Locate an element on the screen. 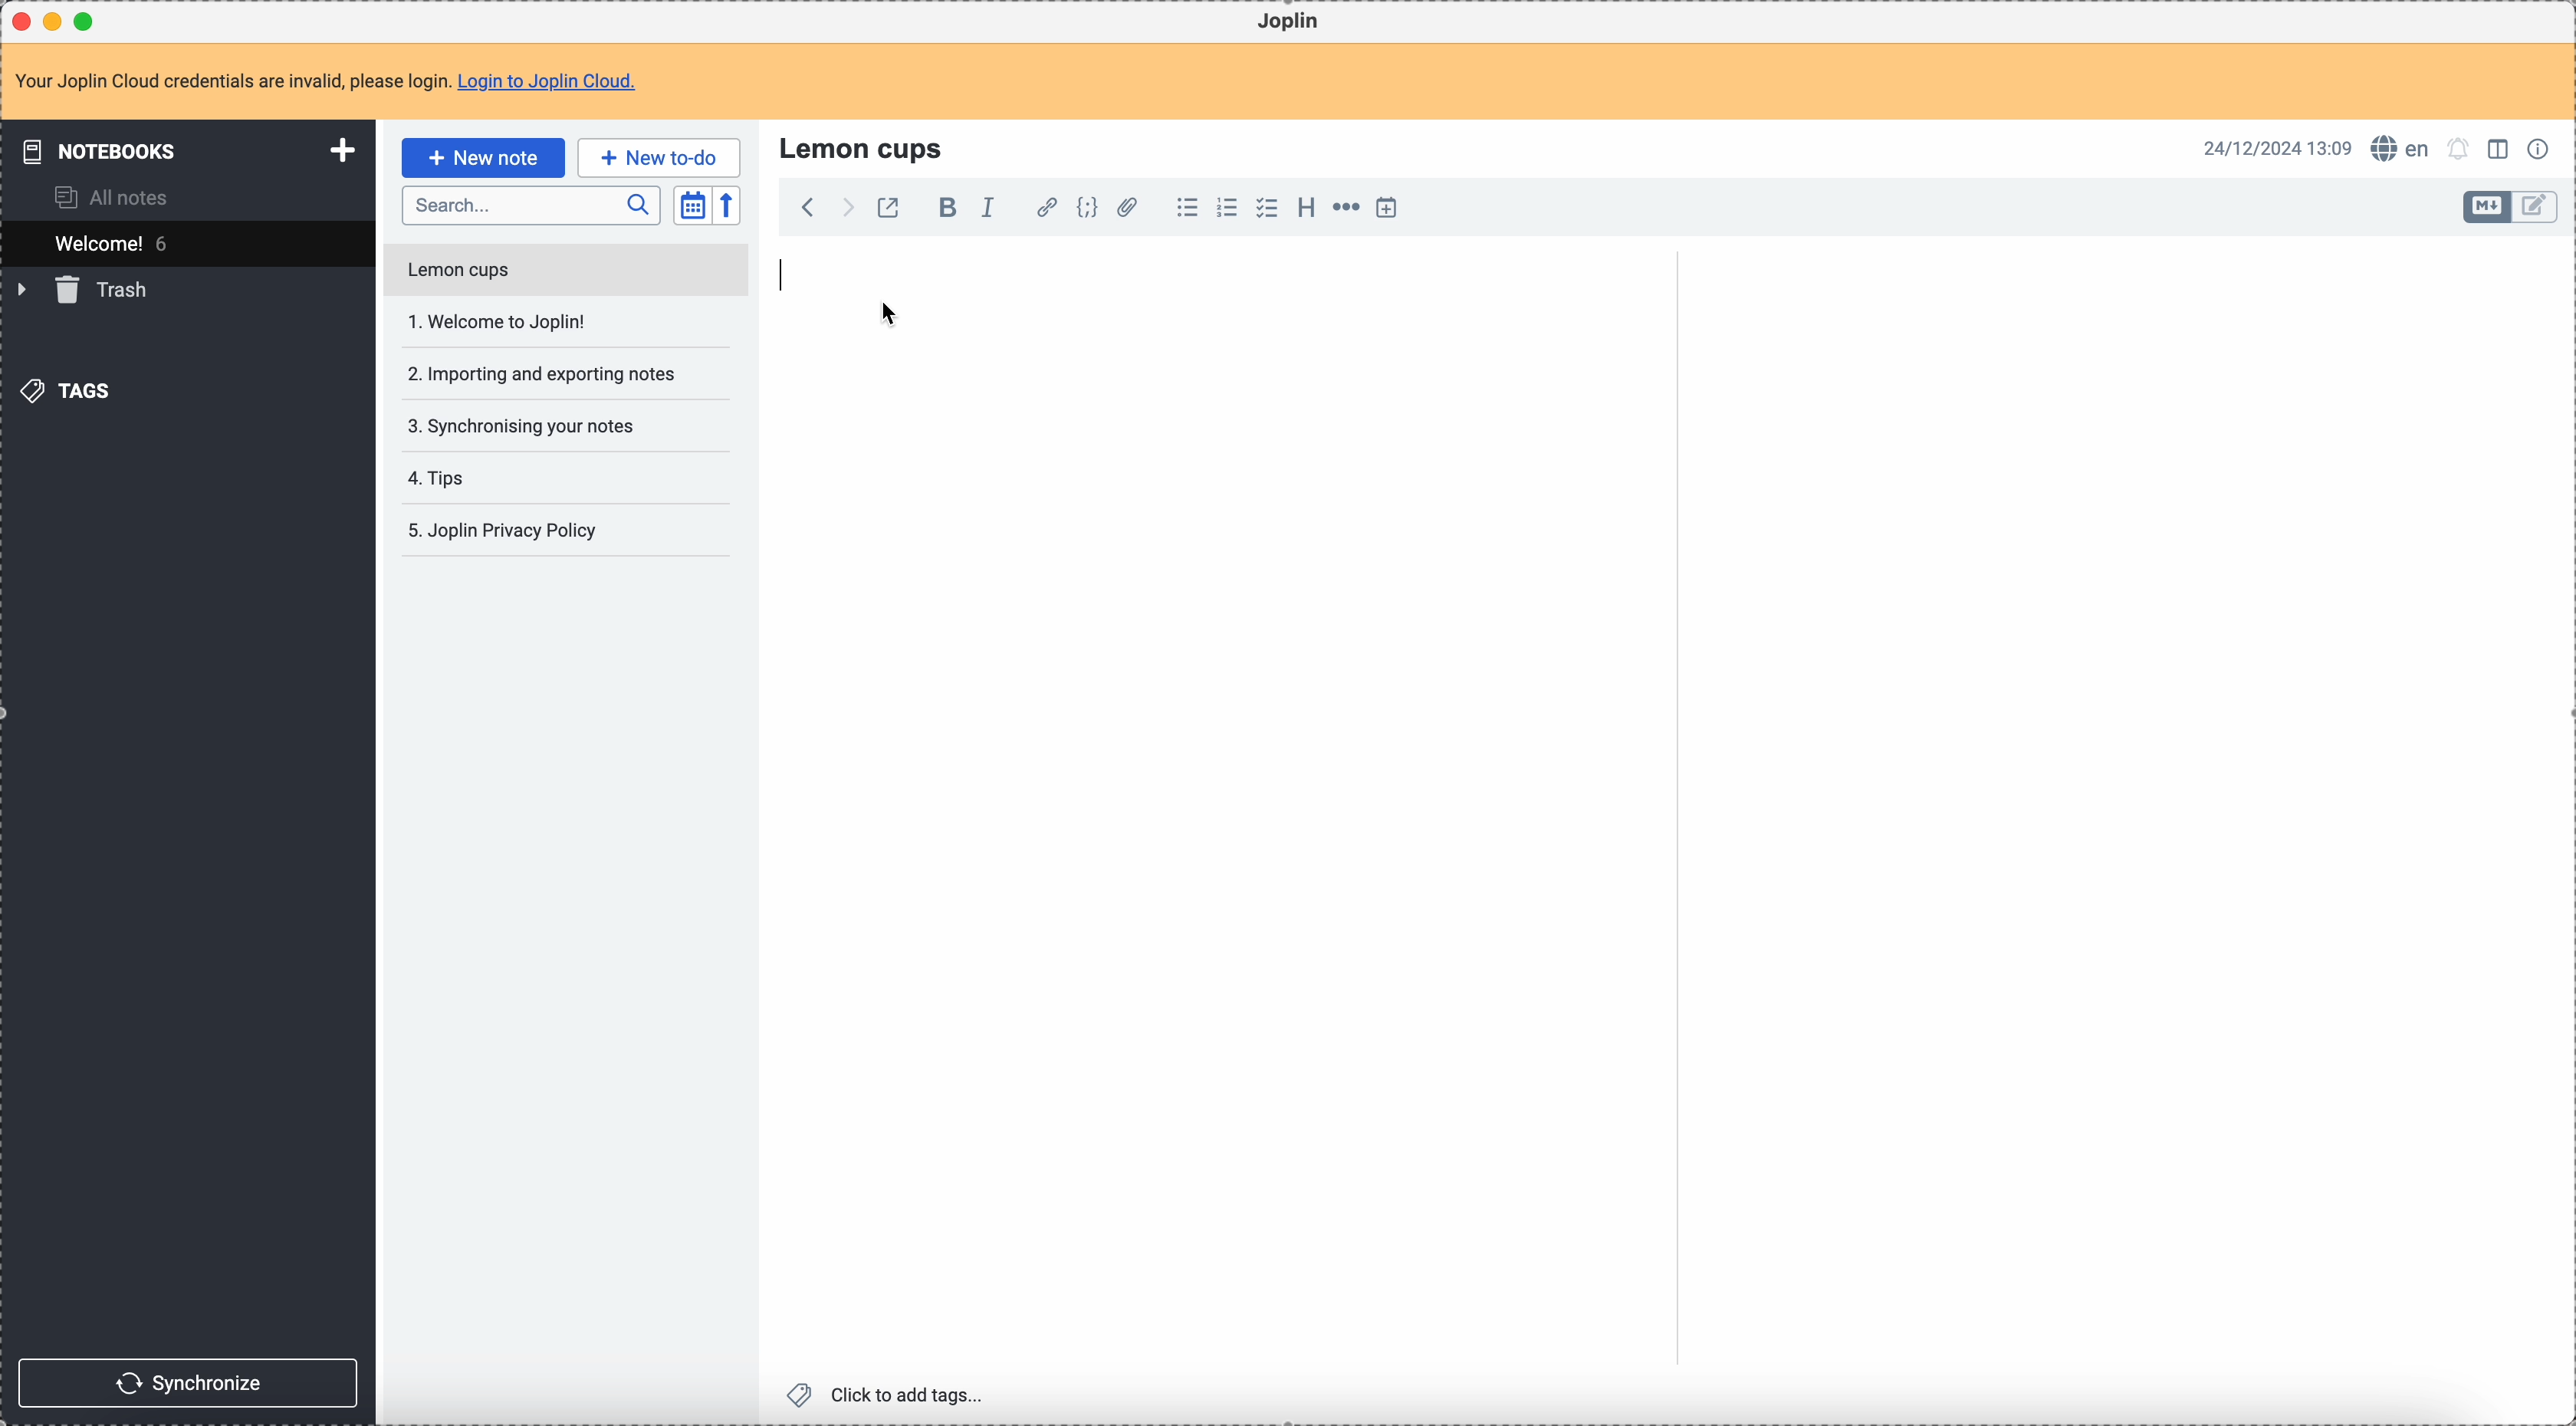 This screenshot has height=1426, width=2576. toggle external editing is located at coordinates (886, 211).